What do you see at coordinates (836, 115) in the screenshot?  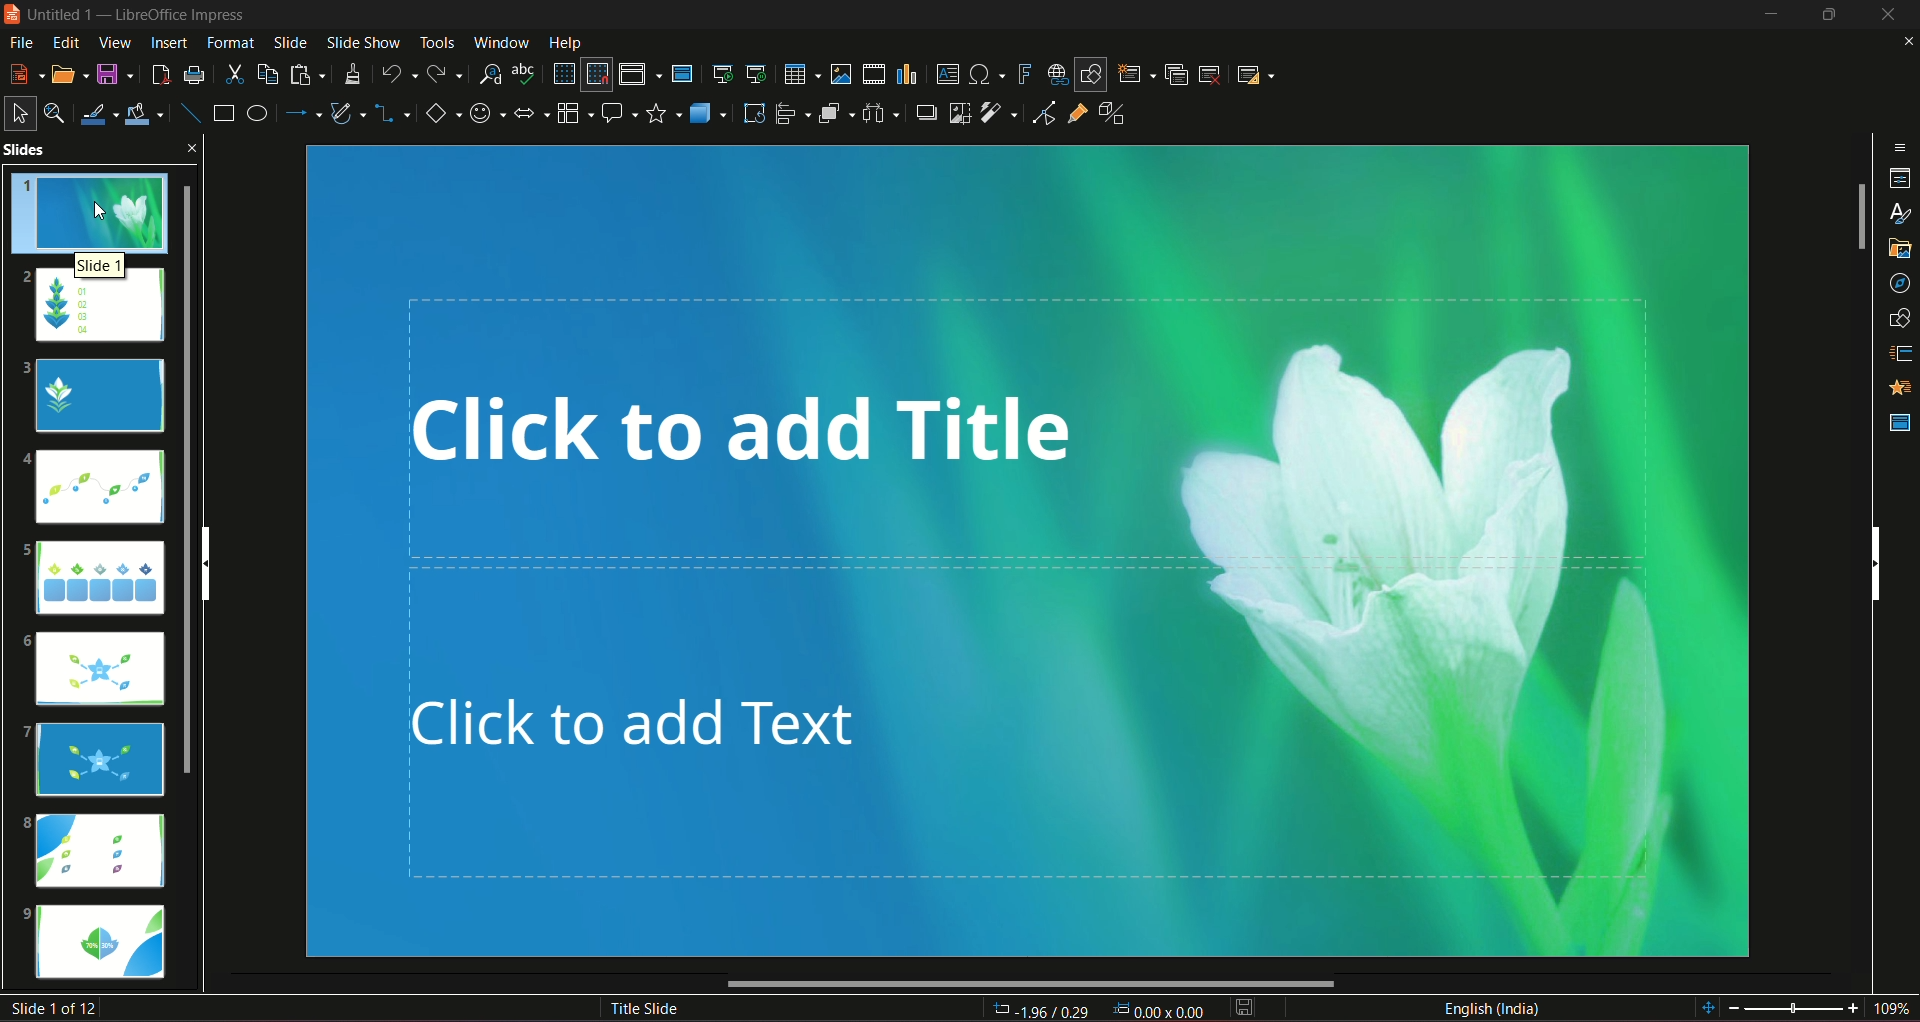 I see `arrange` at bounding box center [836, 115].